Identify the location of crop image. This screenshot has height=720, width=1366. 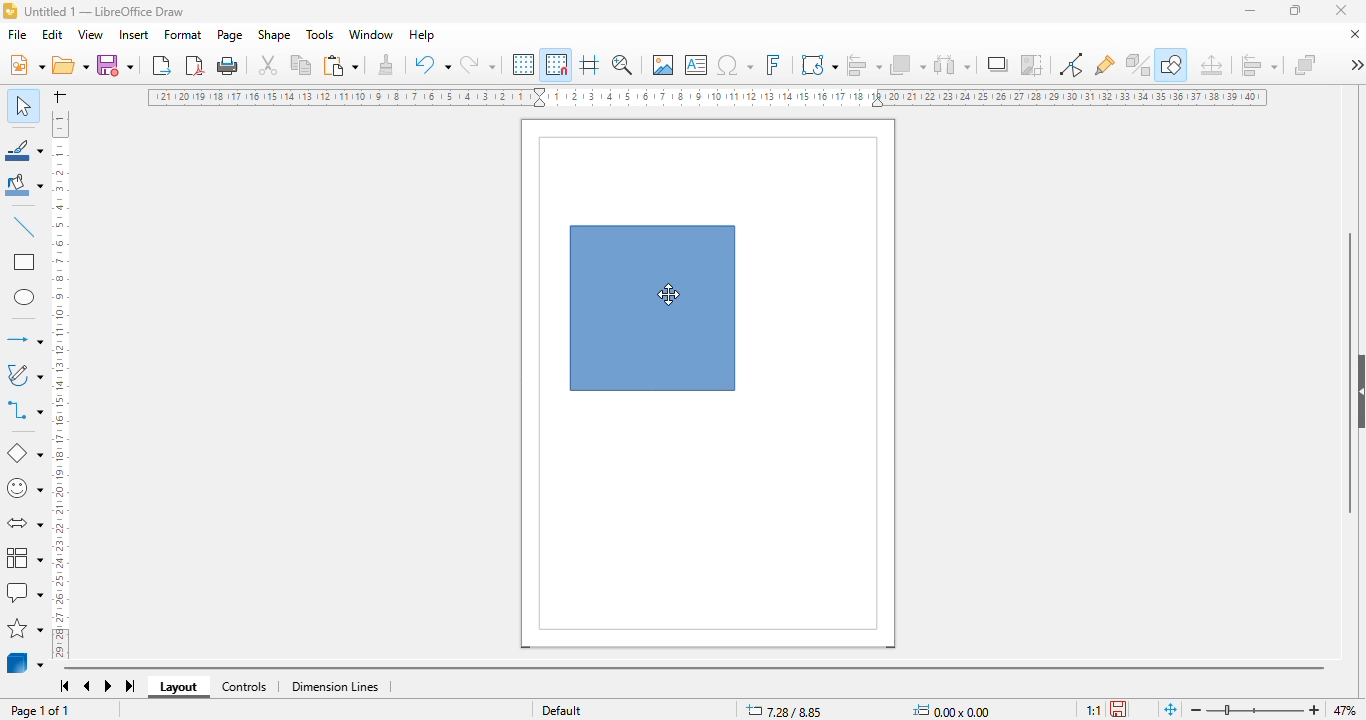
(1033, 65).